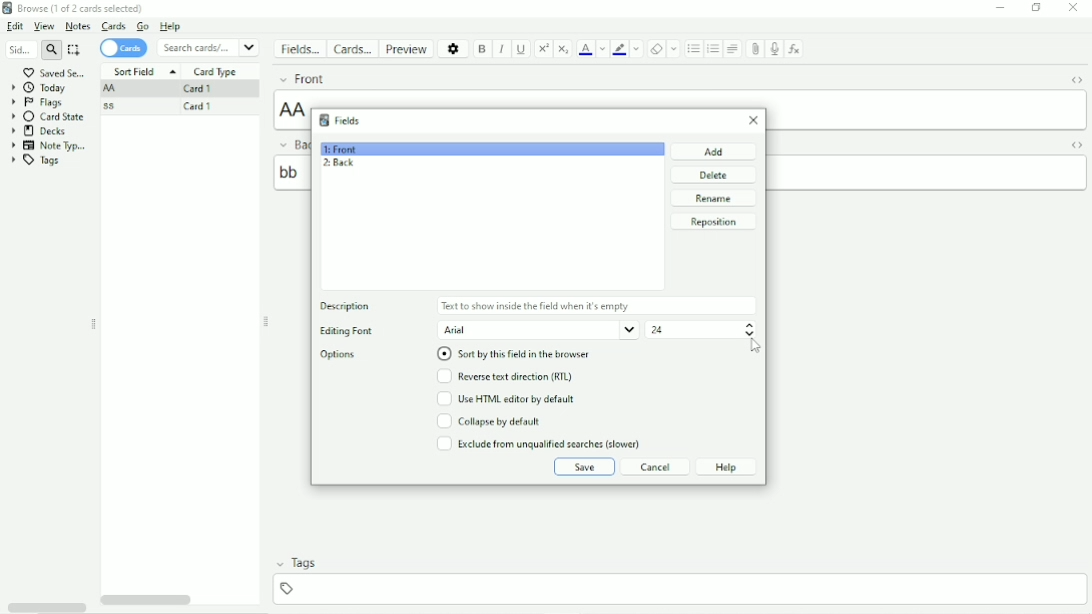  What do you see at coordinates (756, 347) in the screenshot?
I see `Cursor` at bounding box center [756, 347].